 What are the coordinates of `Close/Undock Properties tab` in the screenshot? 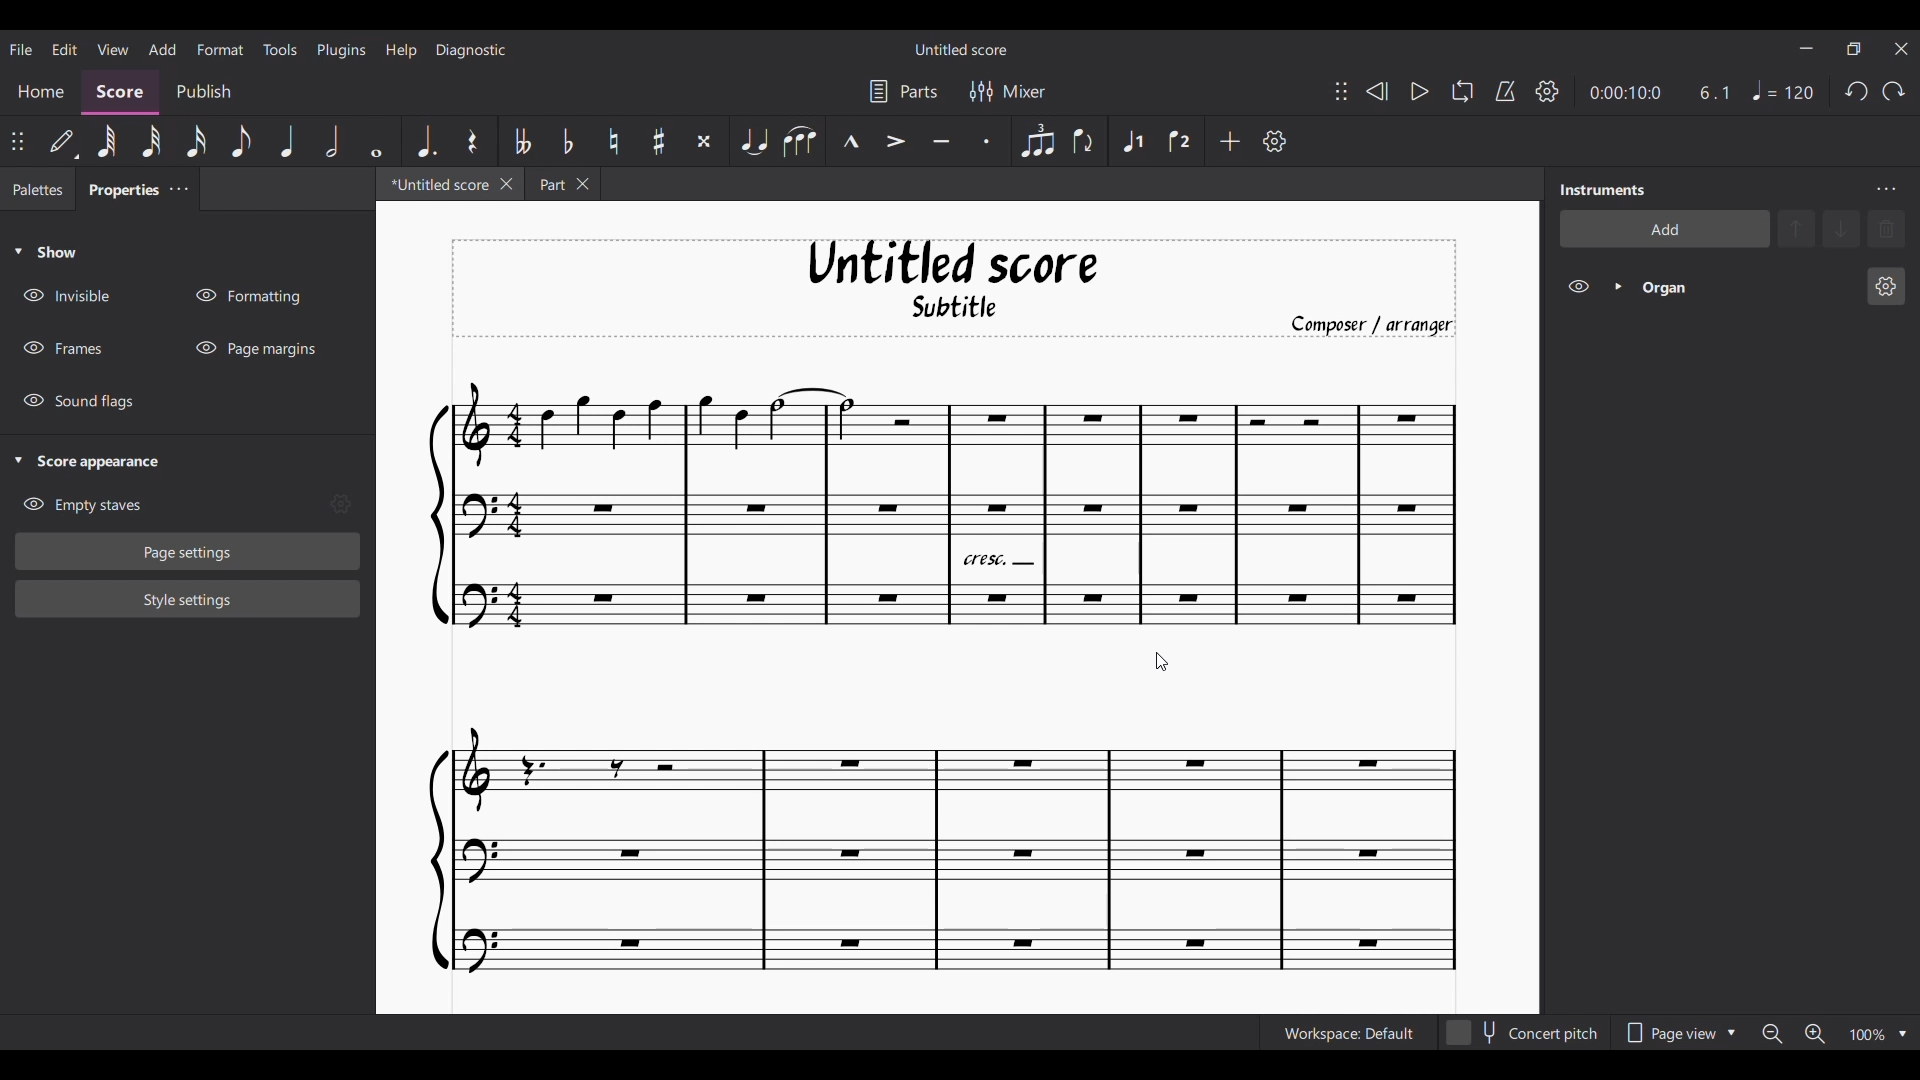 It's located at (178, 188).